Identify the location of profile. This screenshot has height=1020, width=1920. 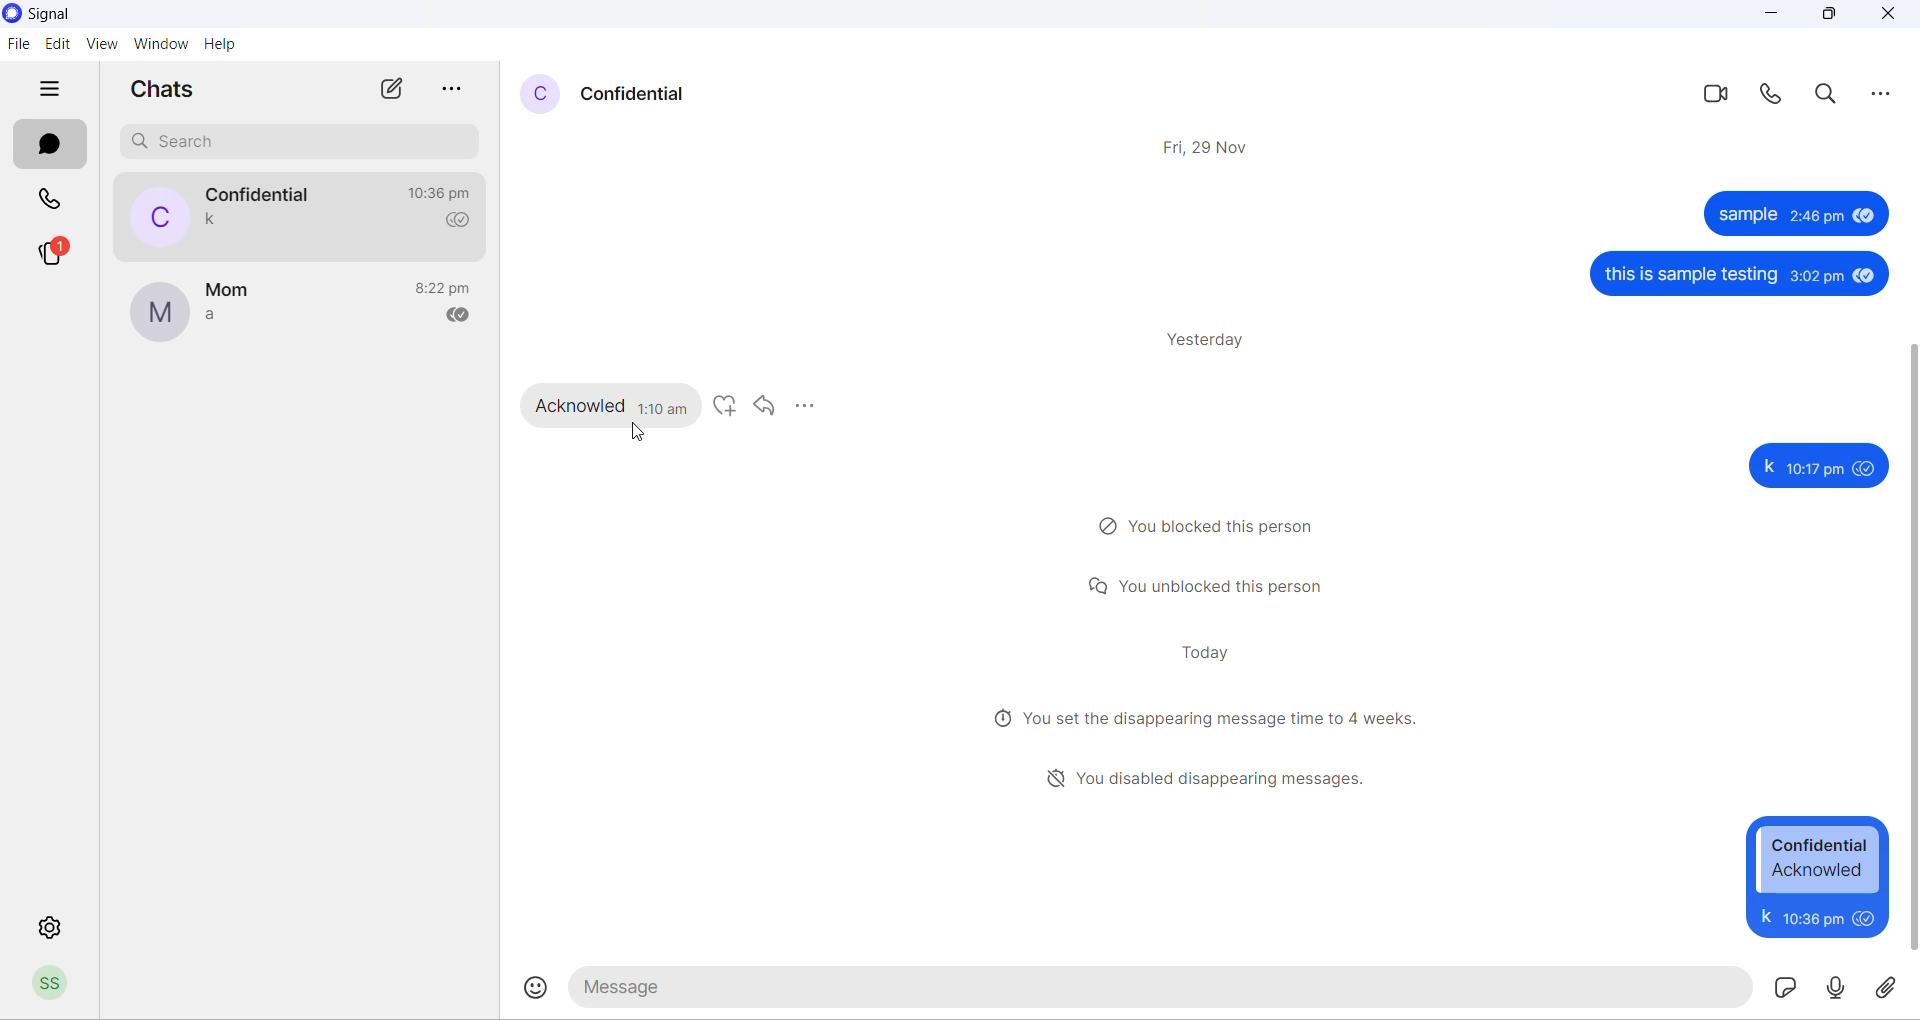
(63, 985).